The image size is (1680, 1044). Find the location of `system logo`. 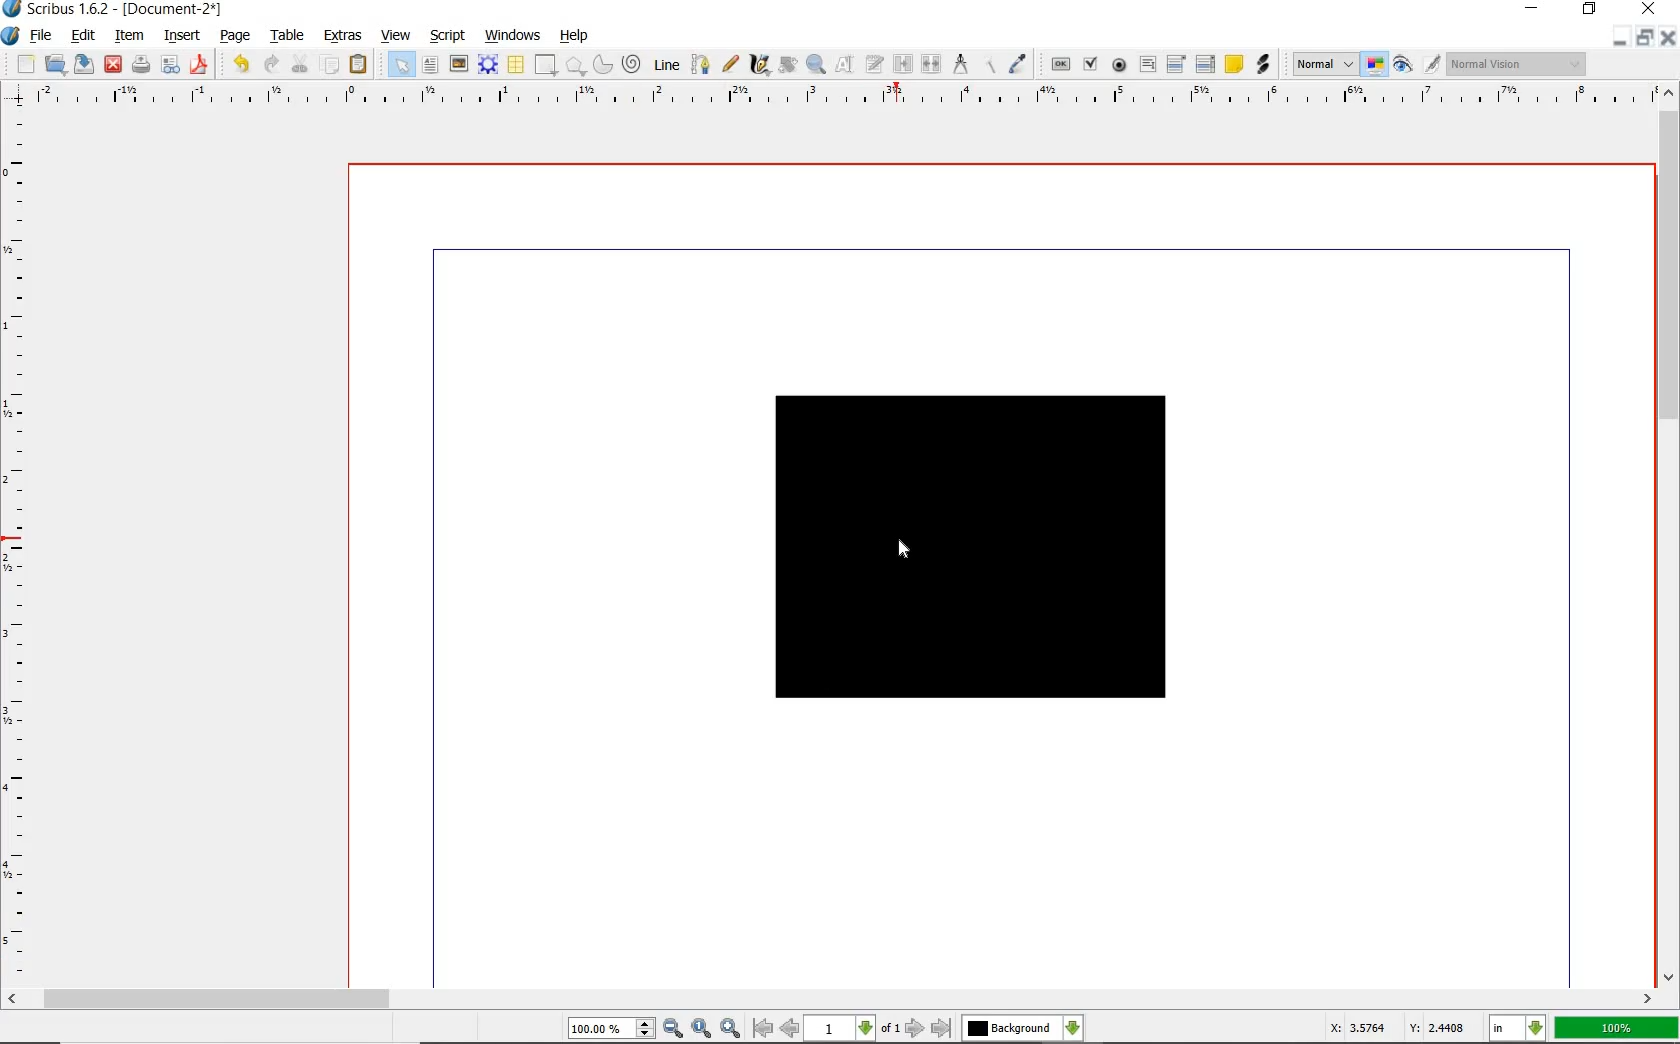

system logo is located at coordinates (12, 37).